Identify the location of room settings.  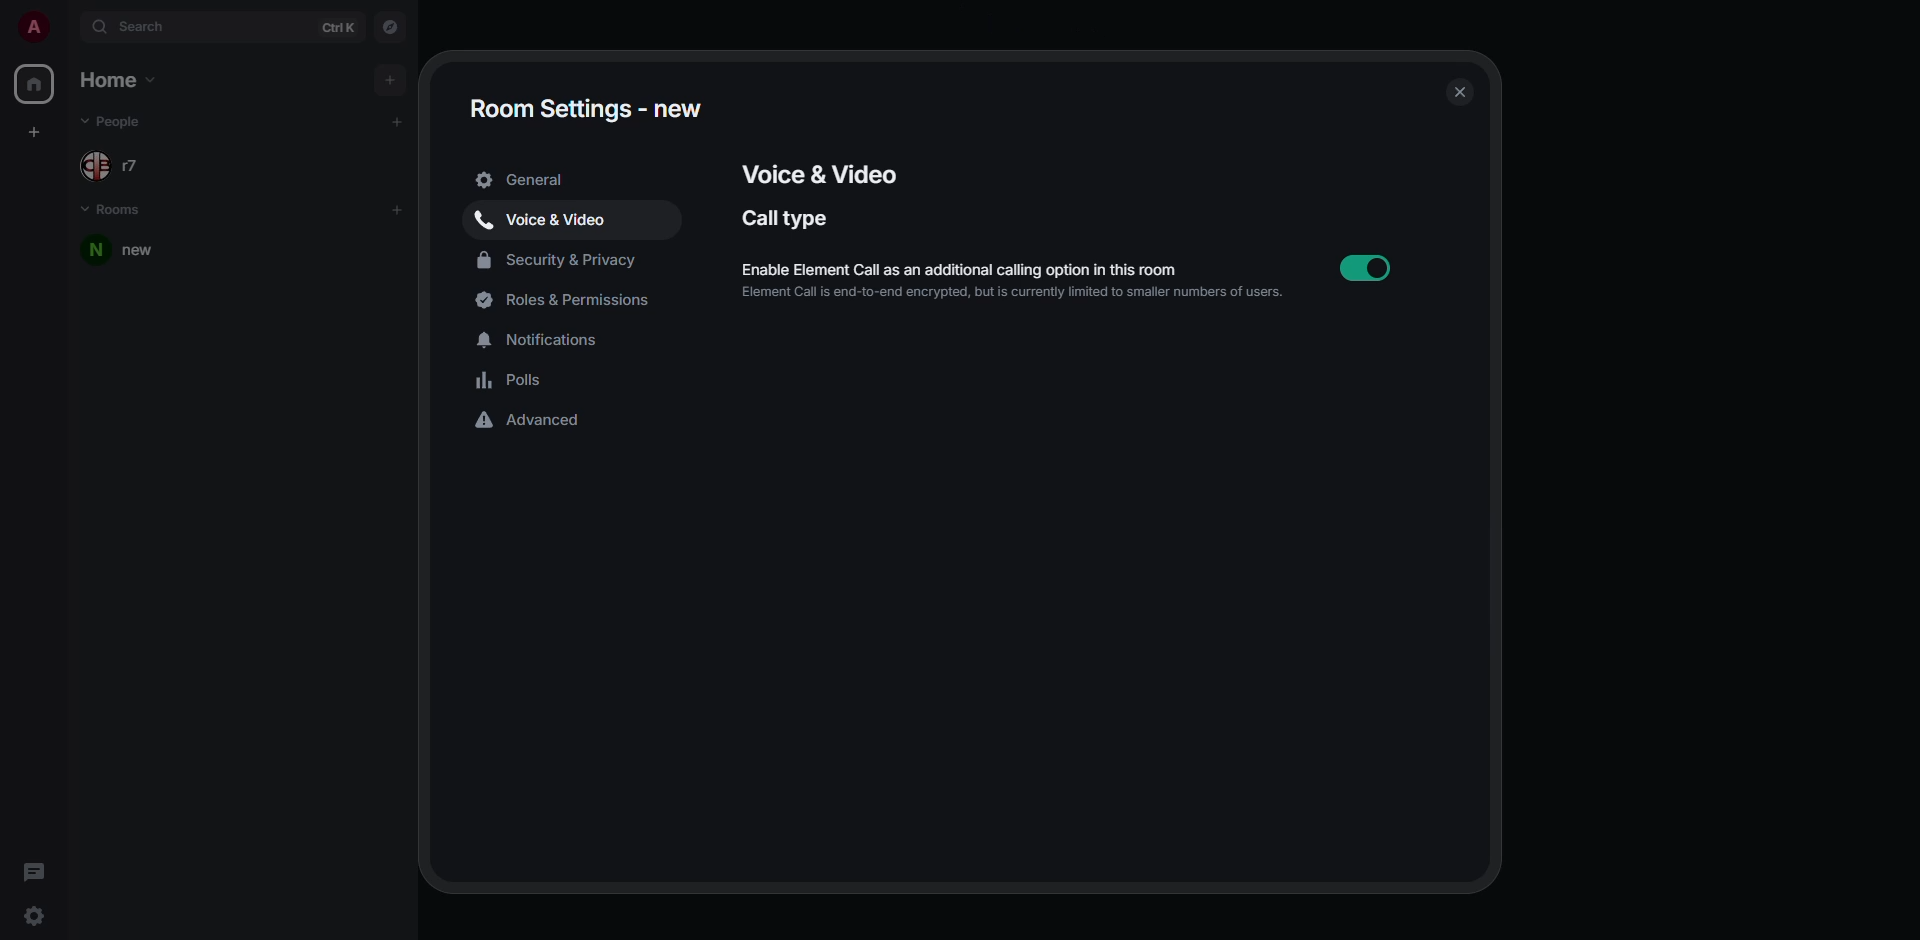
(583, 107).